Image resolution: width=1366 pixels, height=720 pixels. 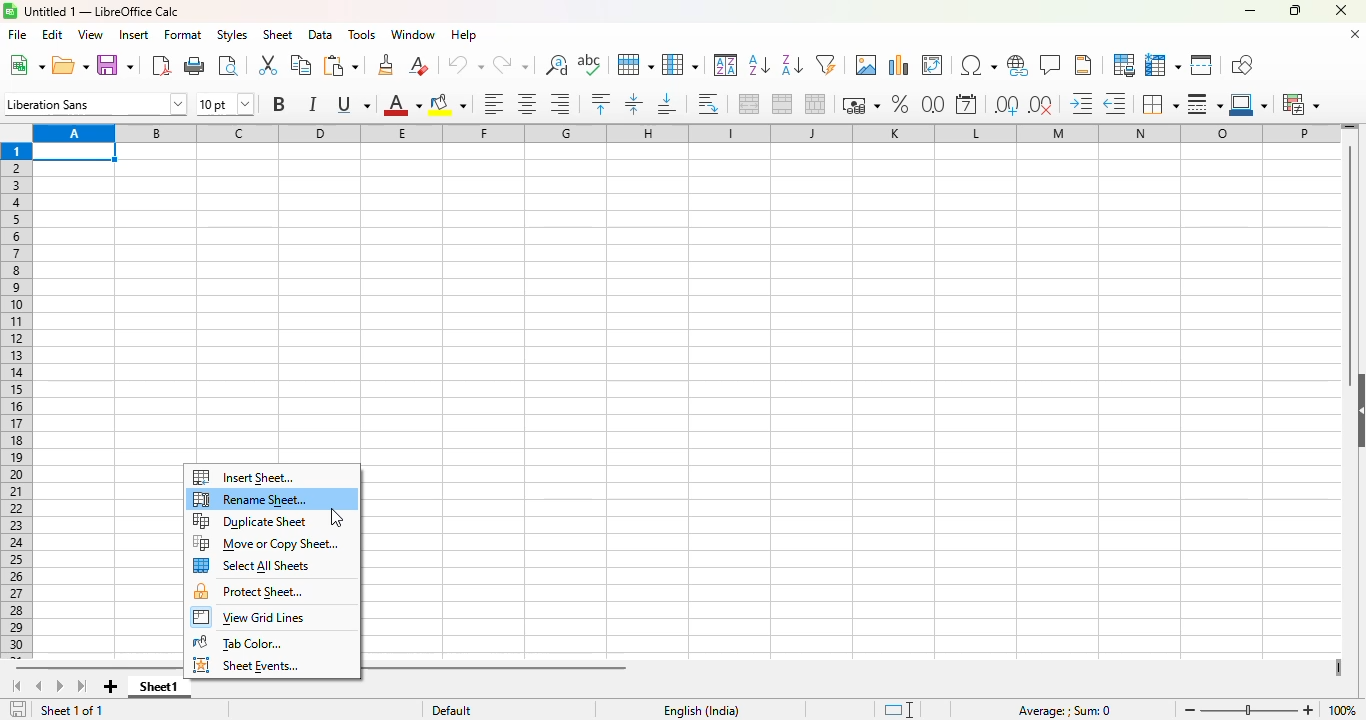 What do you see at coordinates (95, 103) in the screenshot?
I see `font name` at bounding box center [95, 103].